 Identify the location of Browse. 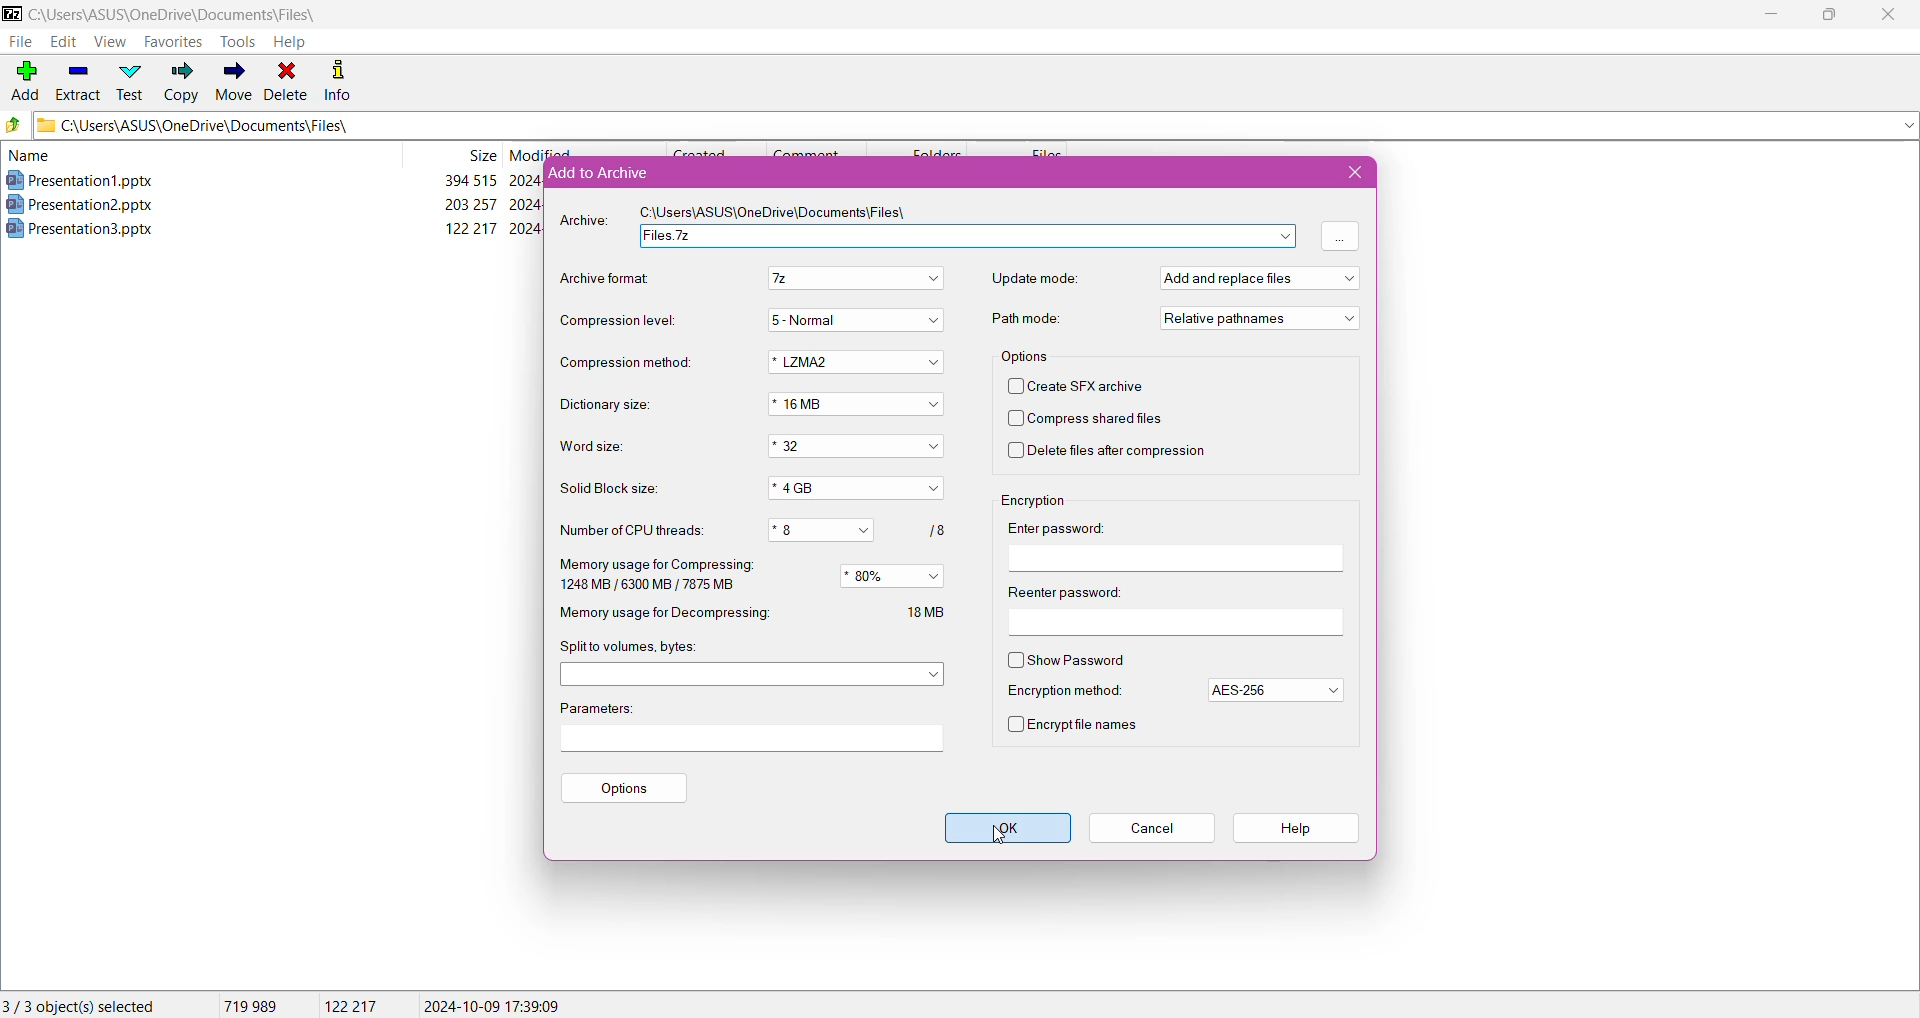
(1339, 236).